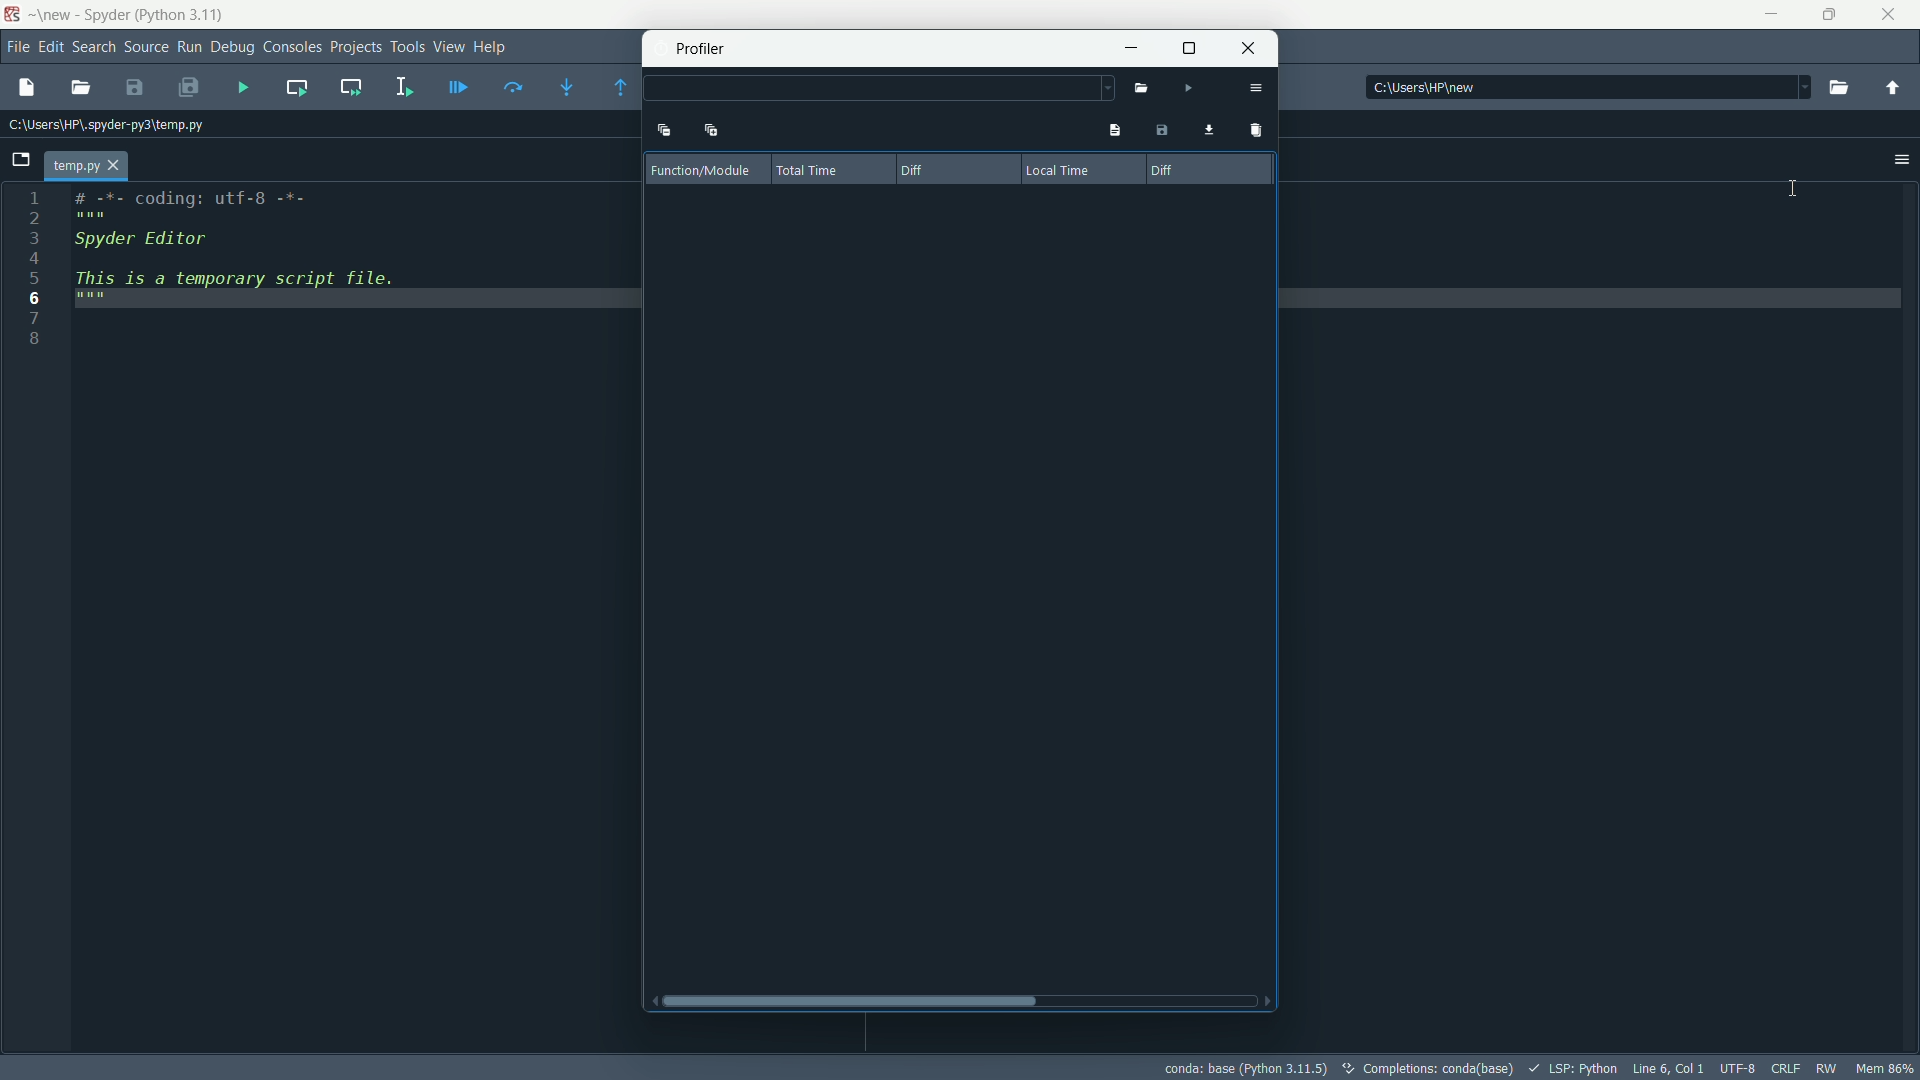 Image resolution: width=1920 pixels, height=1080 pixels. What do you see at coordinates (92, 46) in the screenshot?
I see `search menu` at bounding box center [92, 46].